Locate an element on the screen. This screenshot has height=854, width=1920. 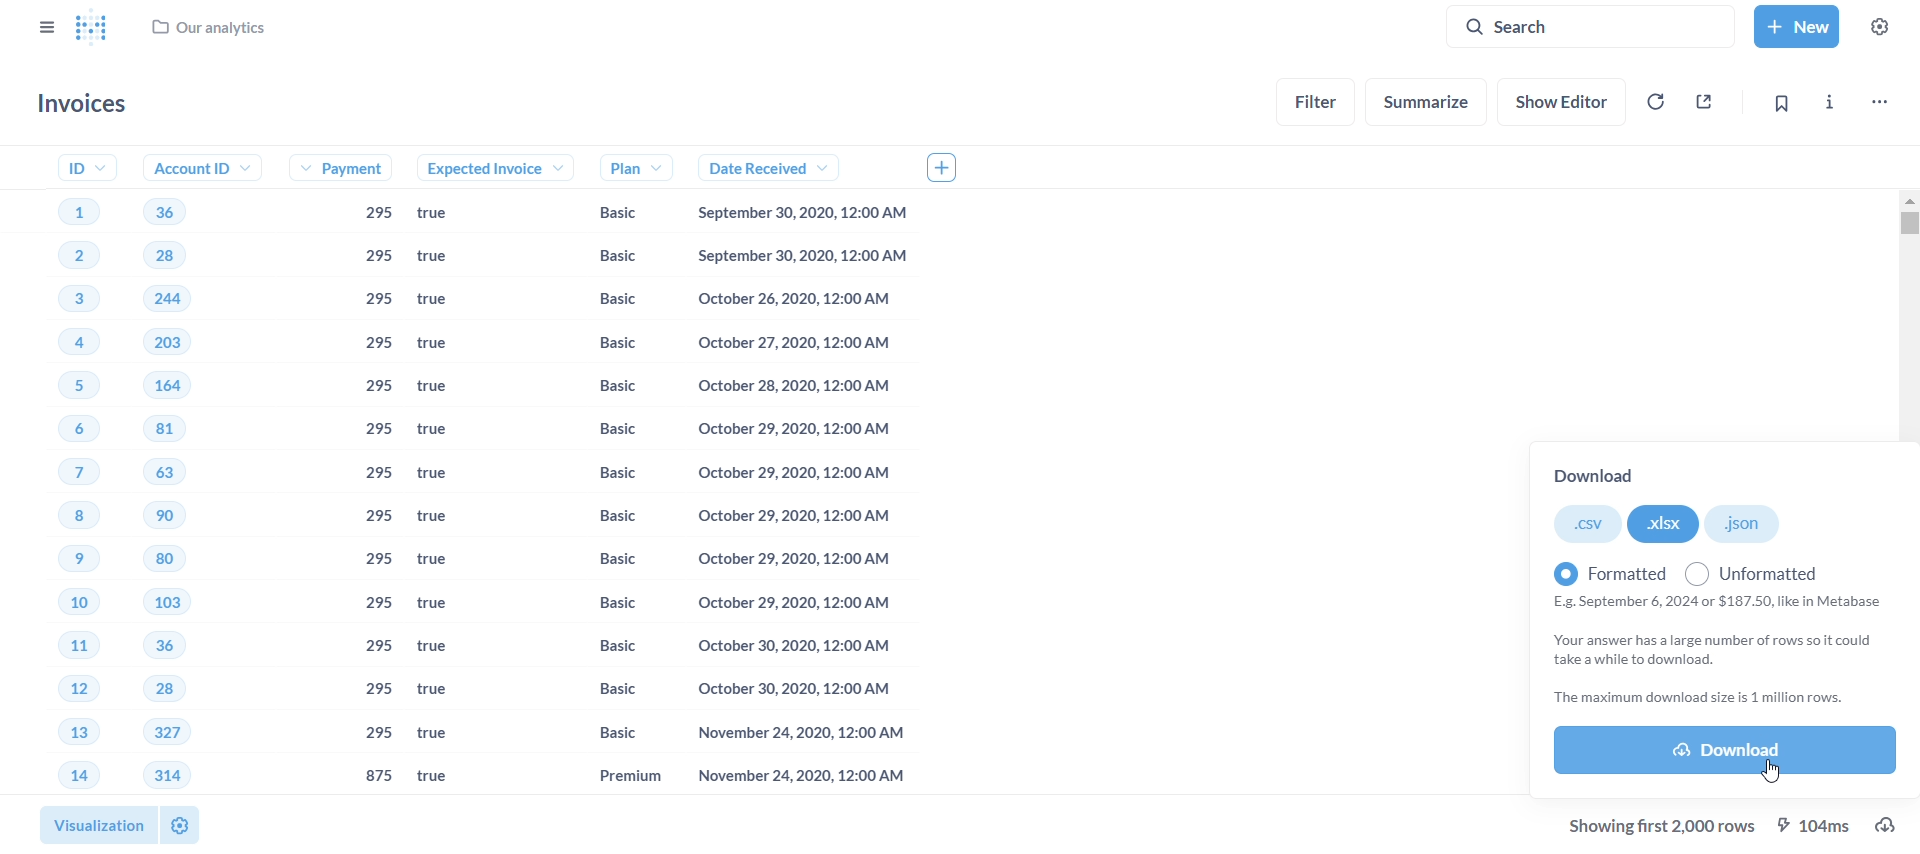
Basic is located at coordinates (602, 345).